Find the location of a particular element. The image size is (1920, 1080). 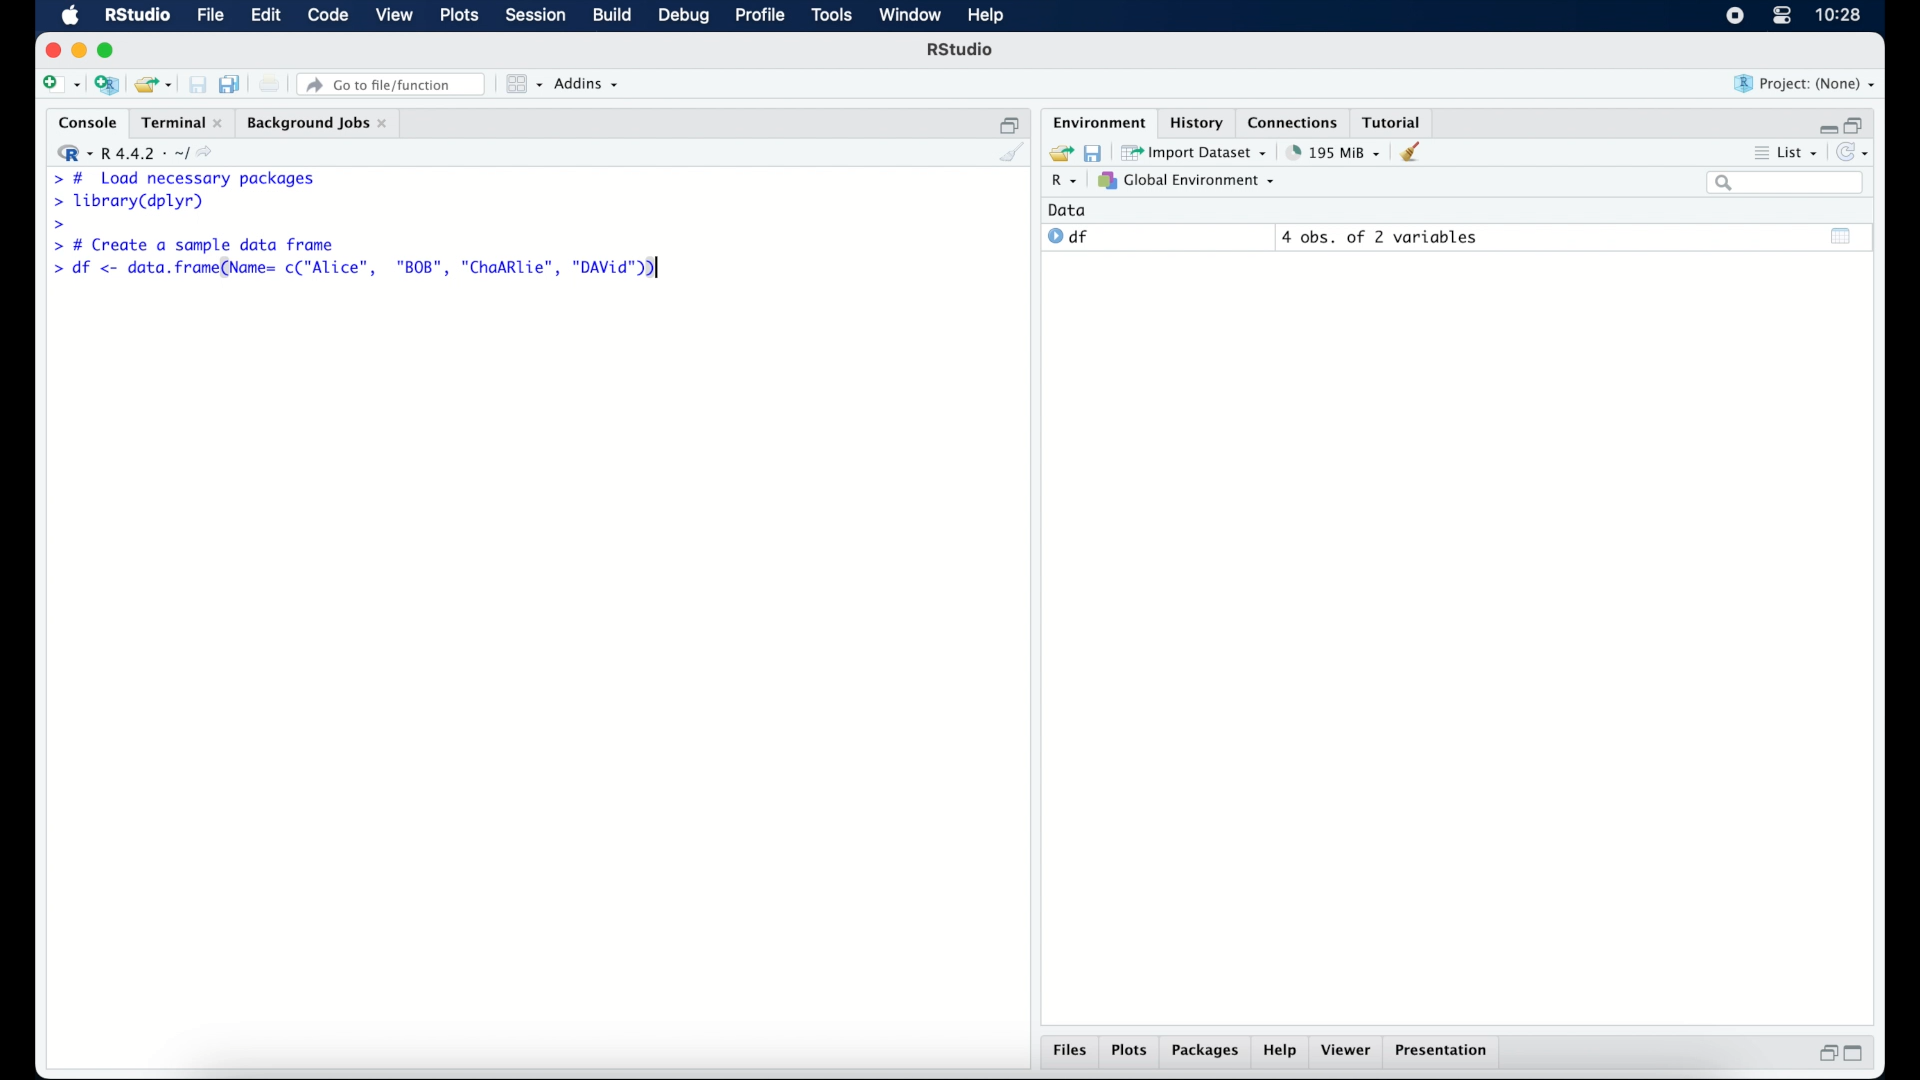

debug is located at coordinates (684, 17).